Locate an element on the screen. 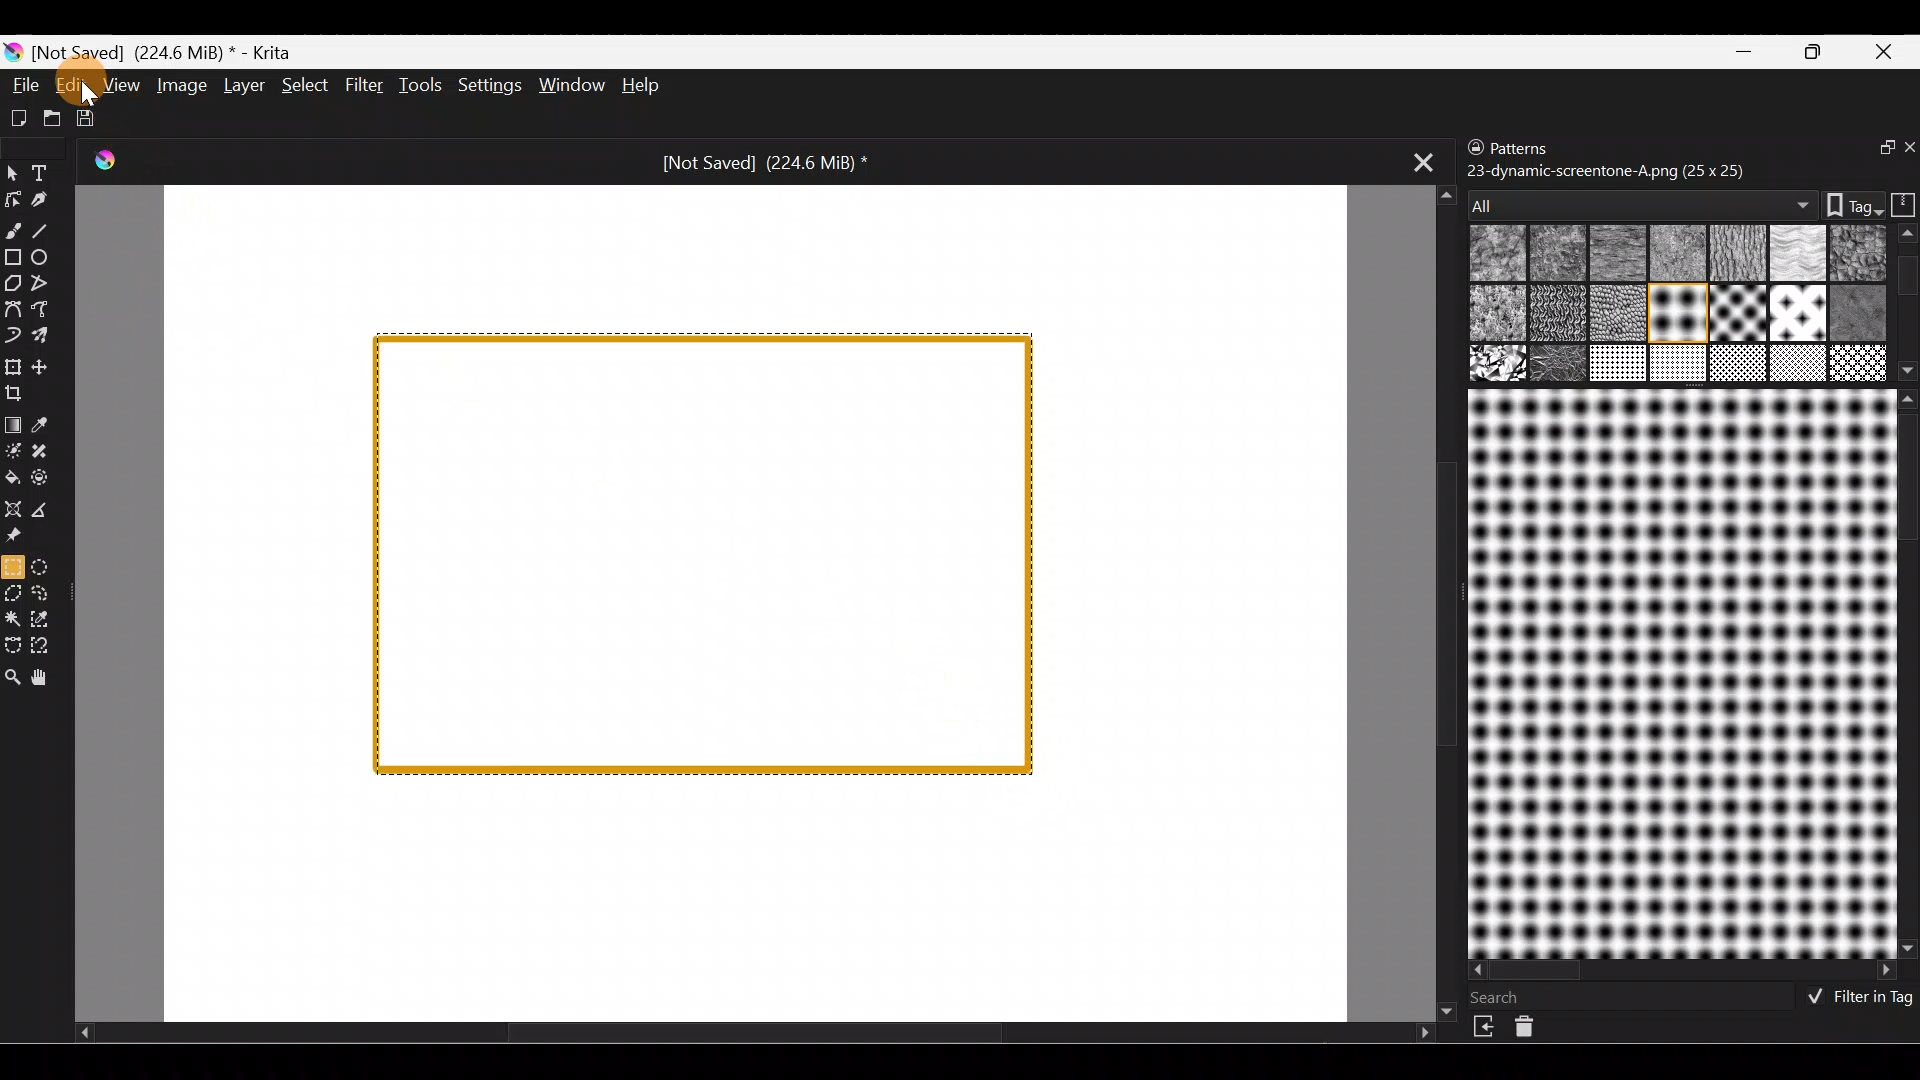 Image resolution: width=1920 pixels, height=1080 pixels. 02 rough-canvas.png is located at coordinates (1555, 252).